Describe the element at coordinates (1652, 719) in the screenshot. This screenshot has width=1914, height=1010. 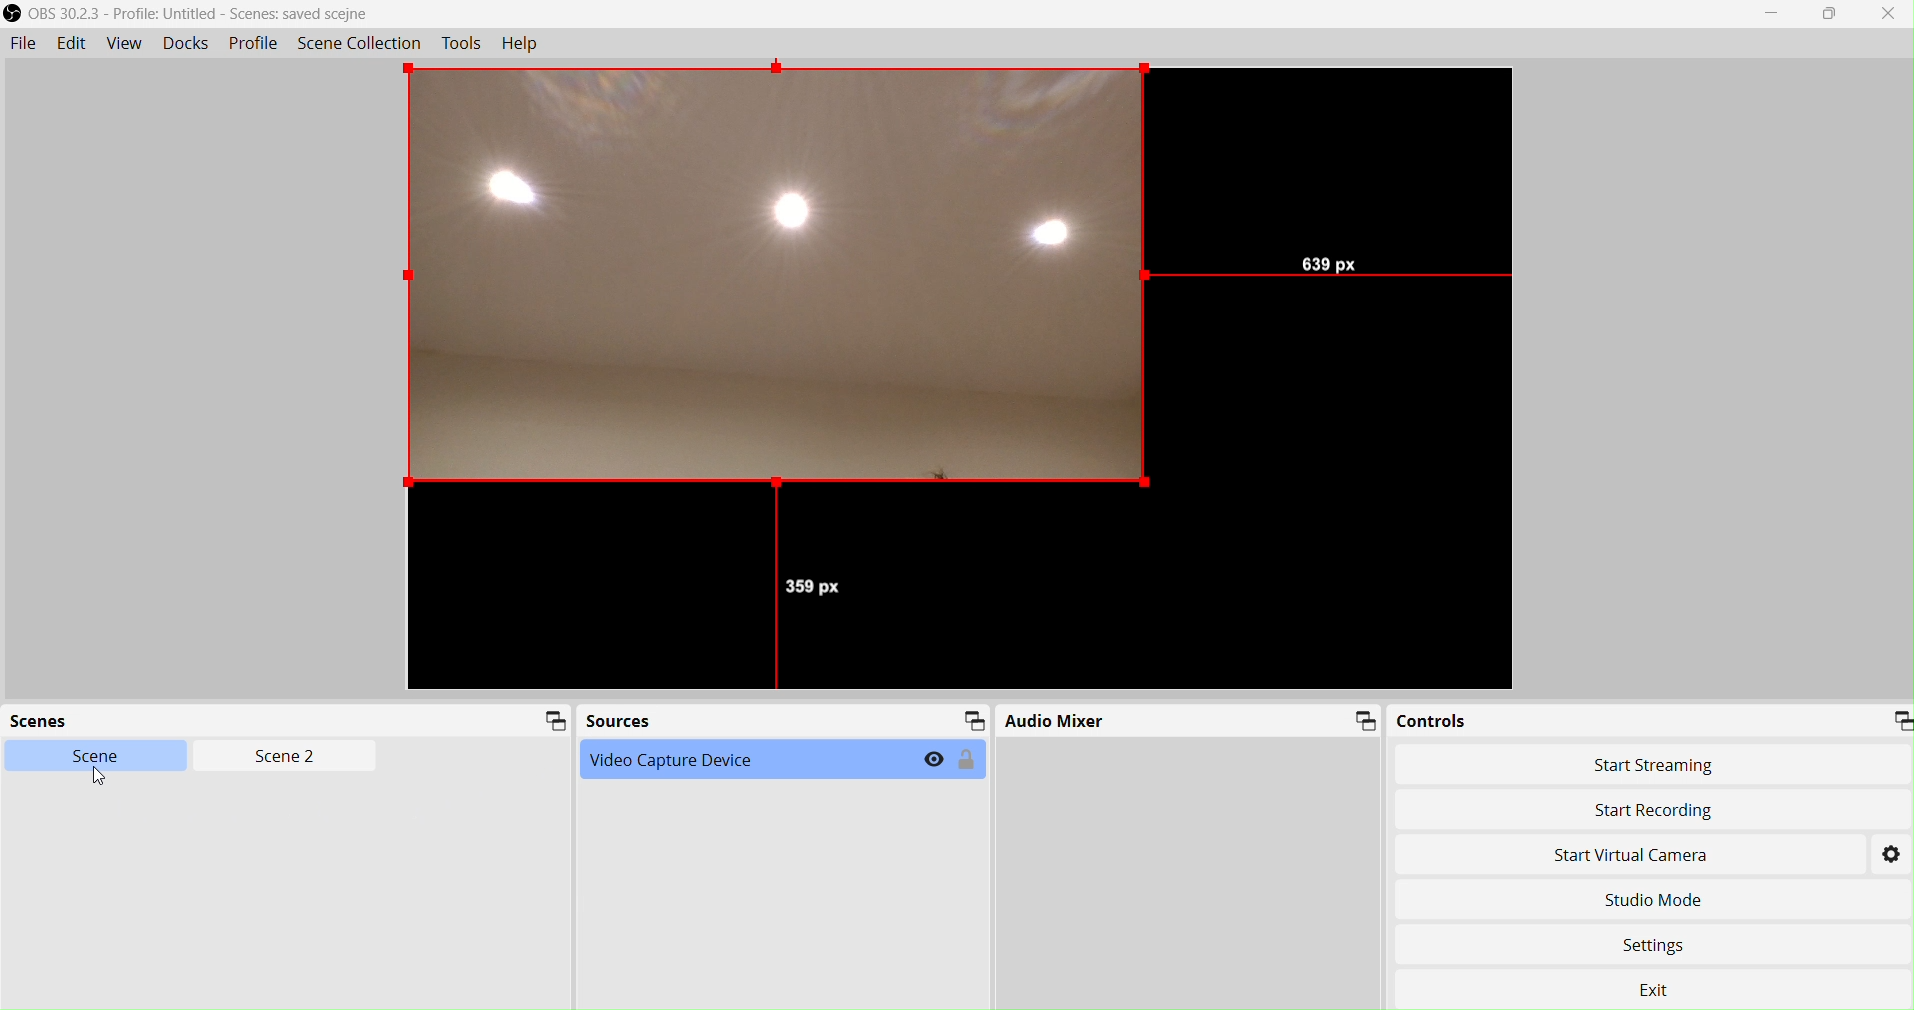
I see `Controls` at that location.